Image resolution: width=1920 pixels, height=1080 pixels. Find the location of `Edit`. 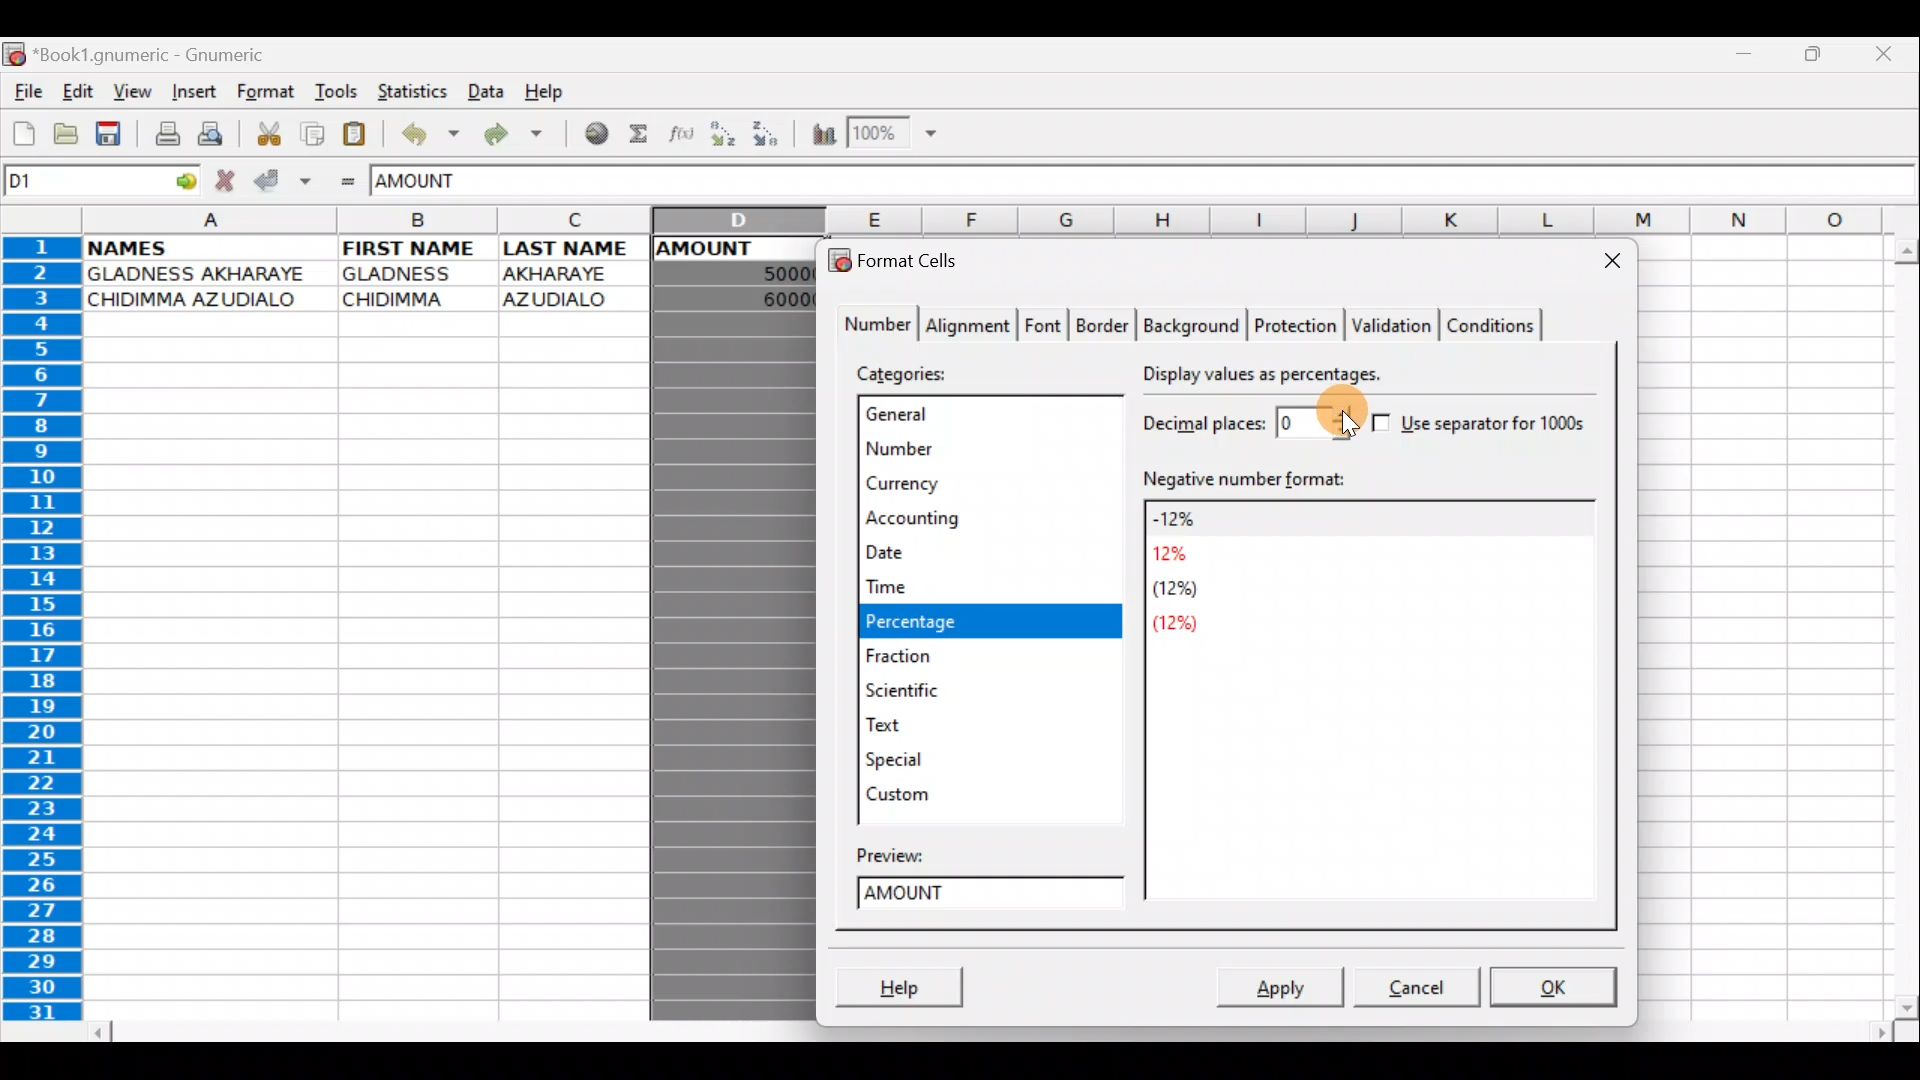

Edit is located at coordinates (80, 93).